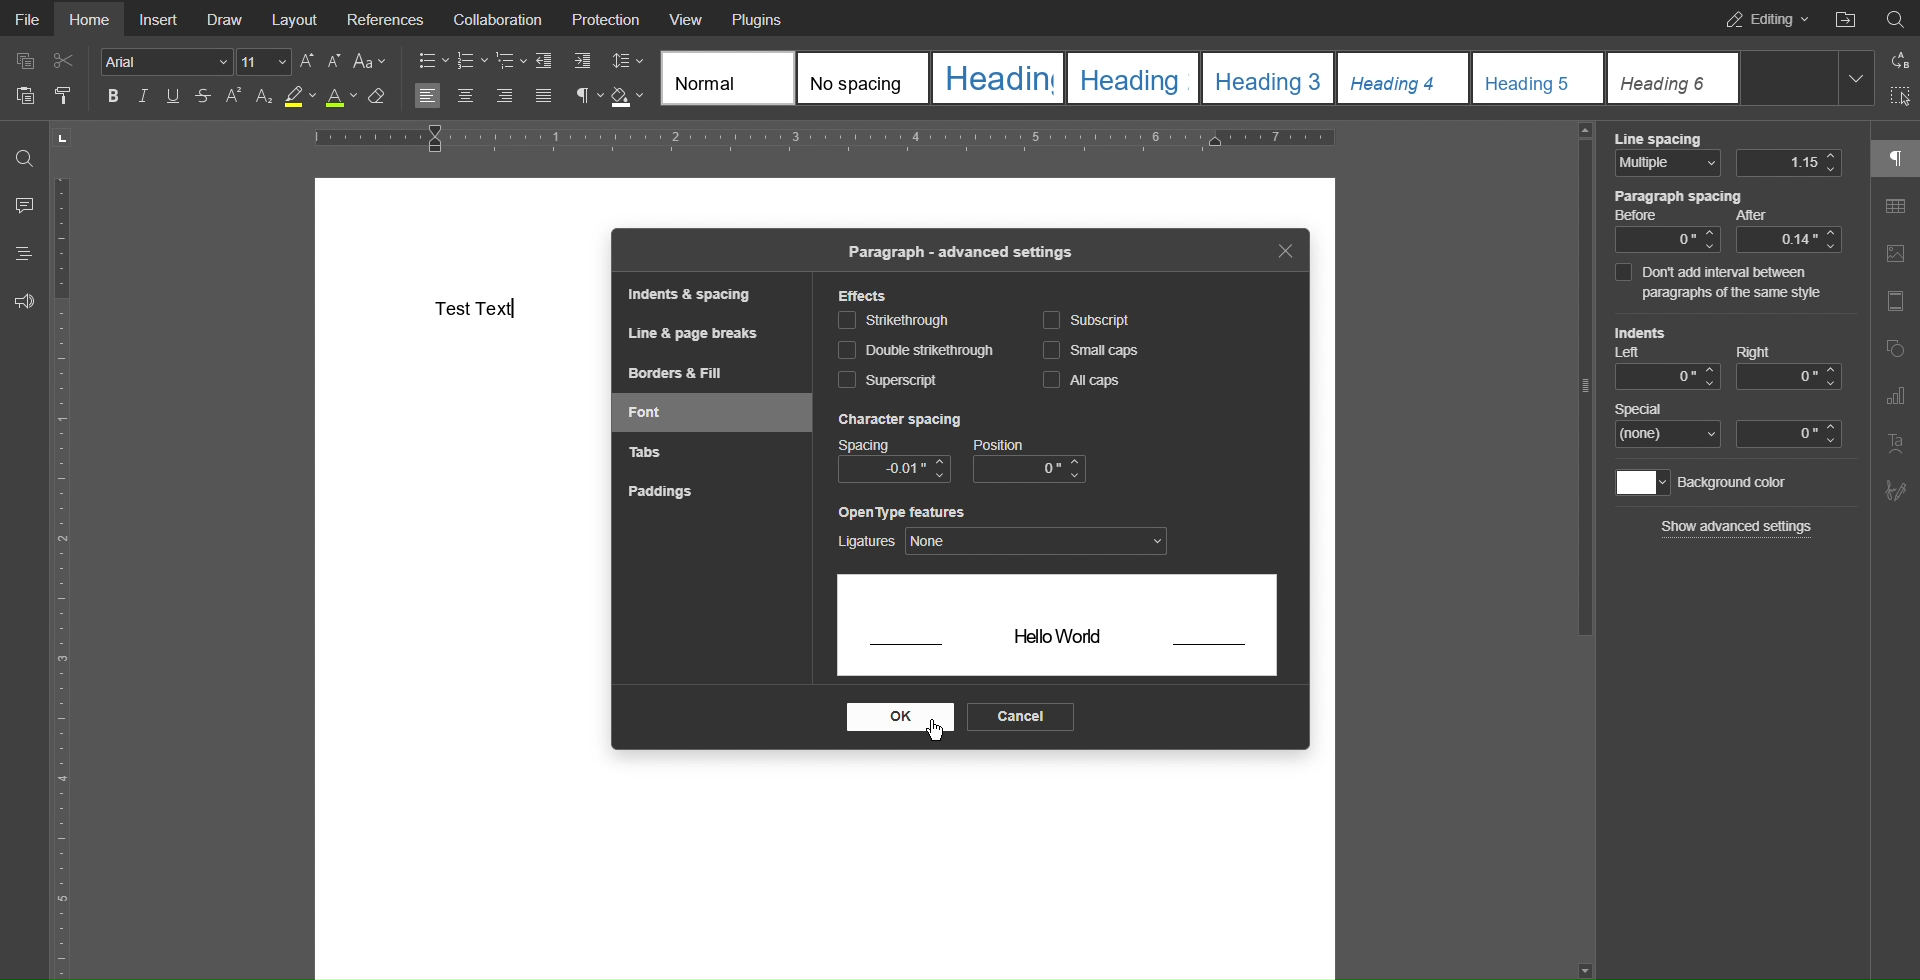  I want to click on Special, so click(1729, 424).